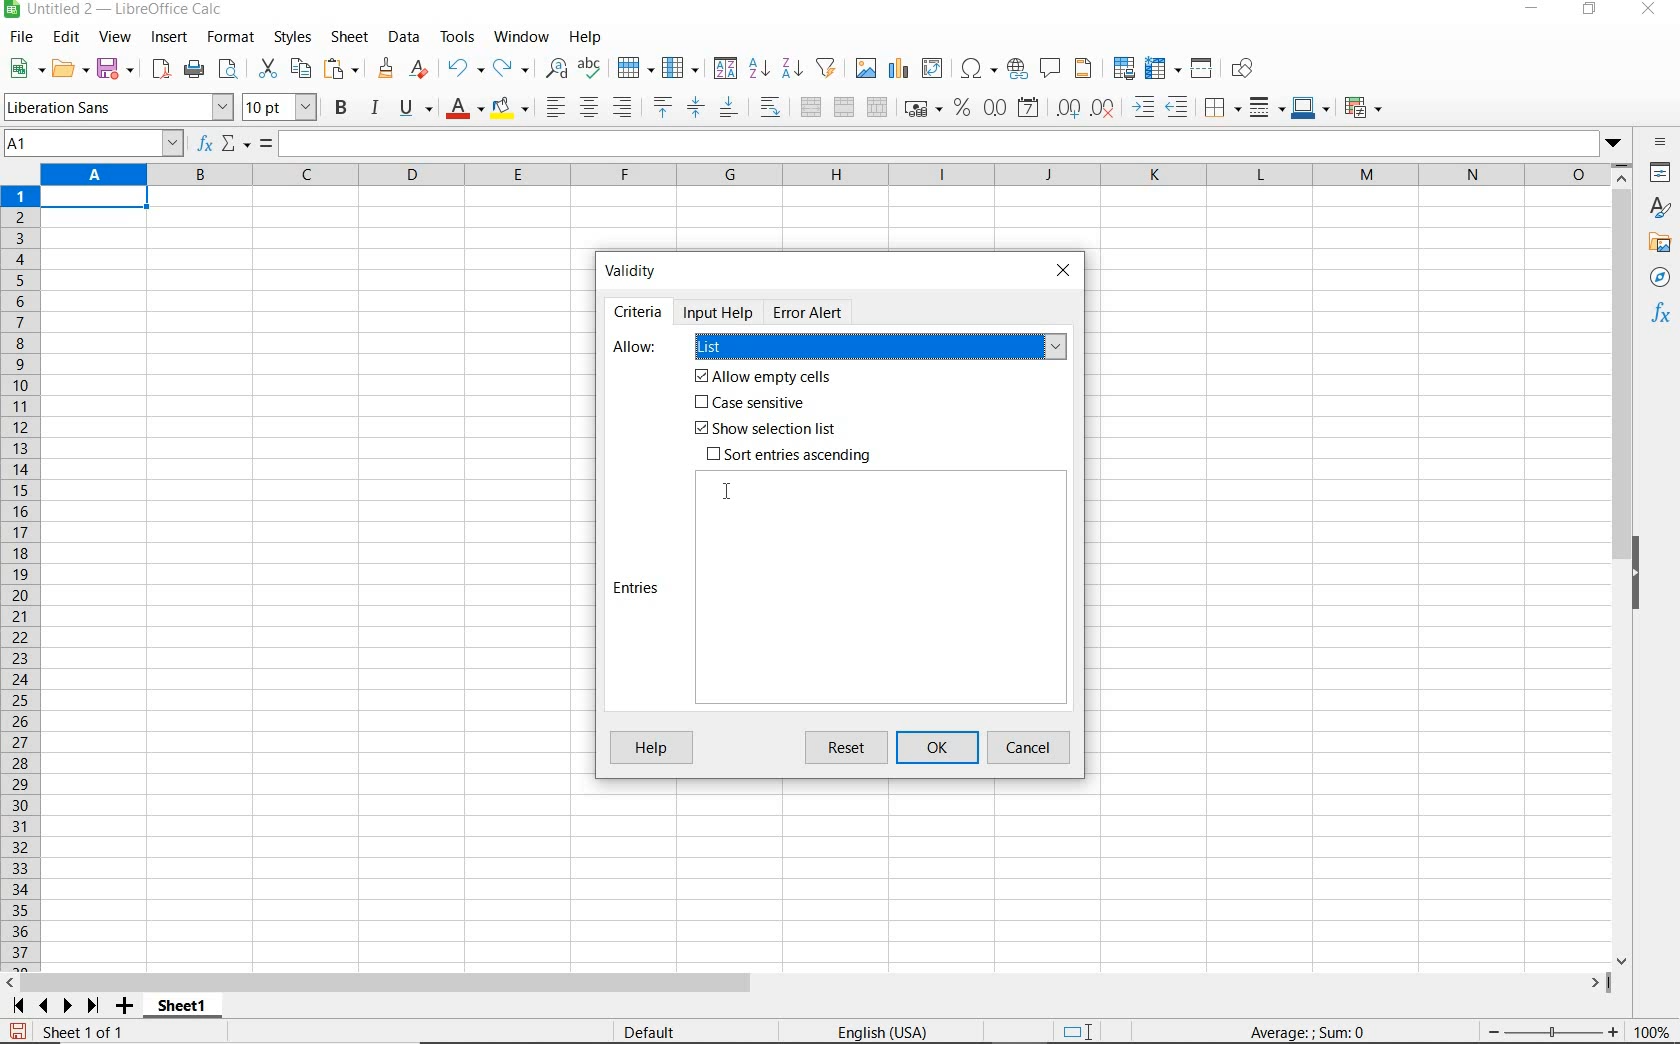 Image resolution: width=1680 pixels, height=1044 pixels. What do you see at coordinates (1223, 108) in the screenshot?
I see `borders` at bounding box center [1223, 108].